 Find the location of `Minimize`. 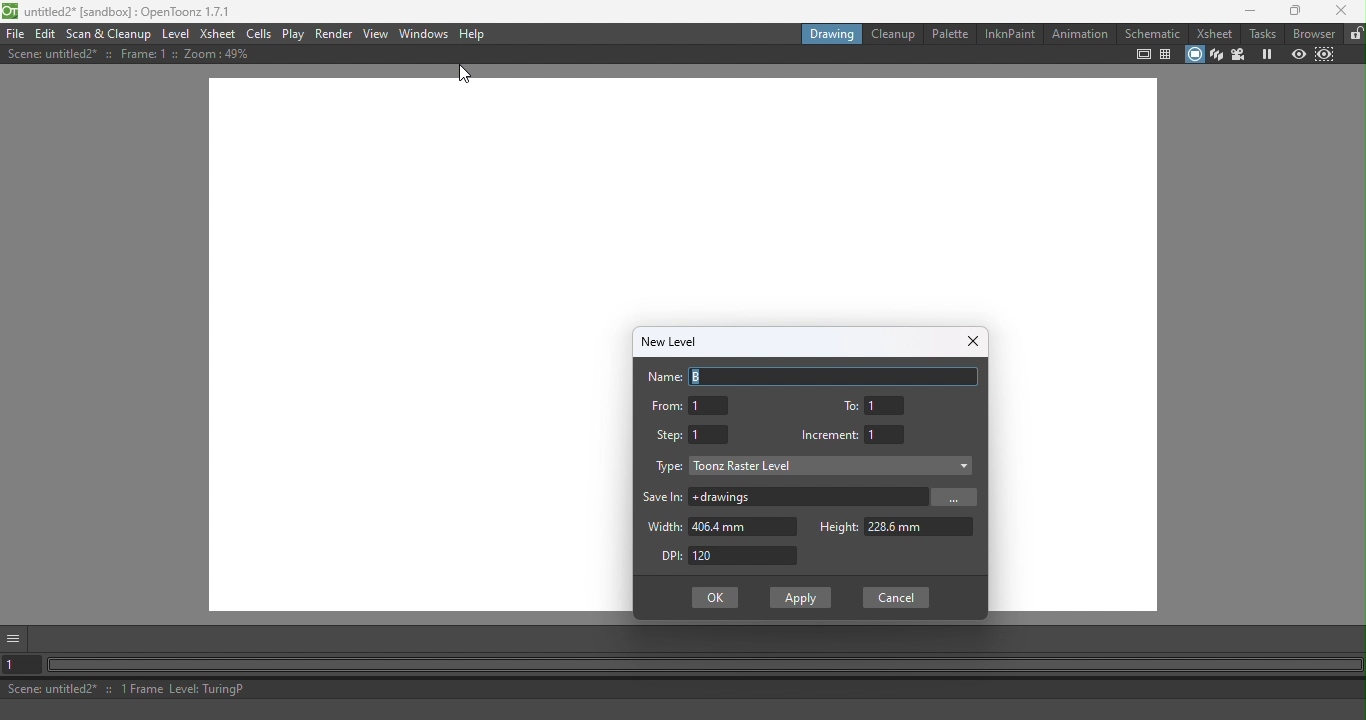

Minimize is located at coordinates (1252, 13).